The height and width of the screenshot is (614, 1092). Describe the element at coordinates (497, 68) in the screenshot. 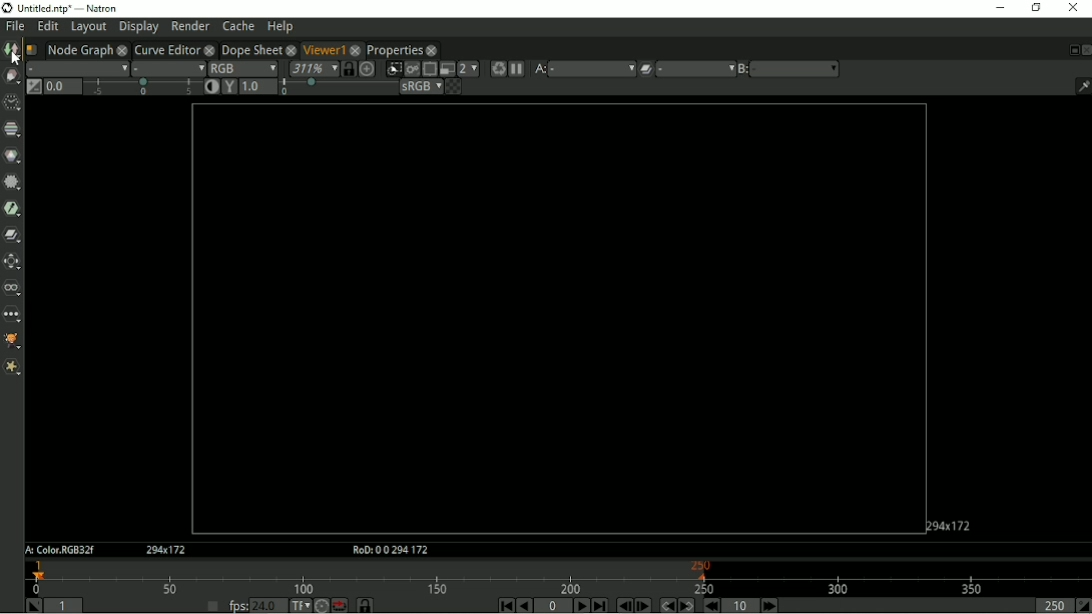

I see `Forces a new render of the current frame` at that location.